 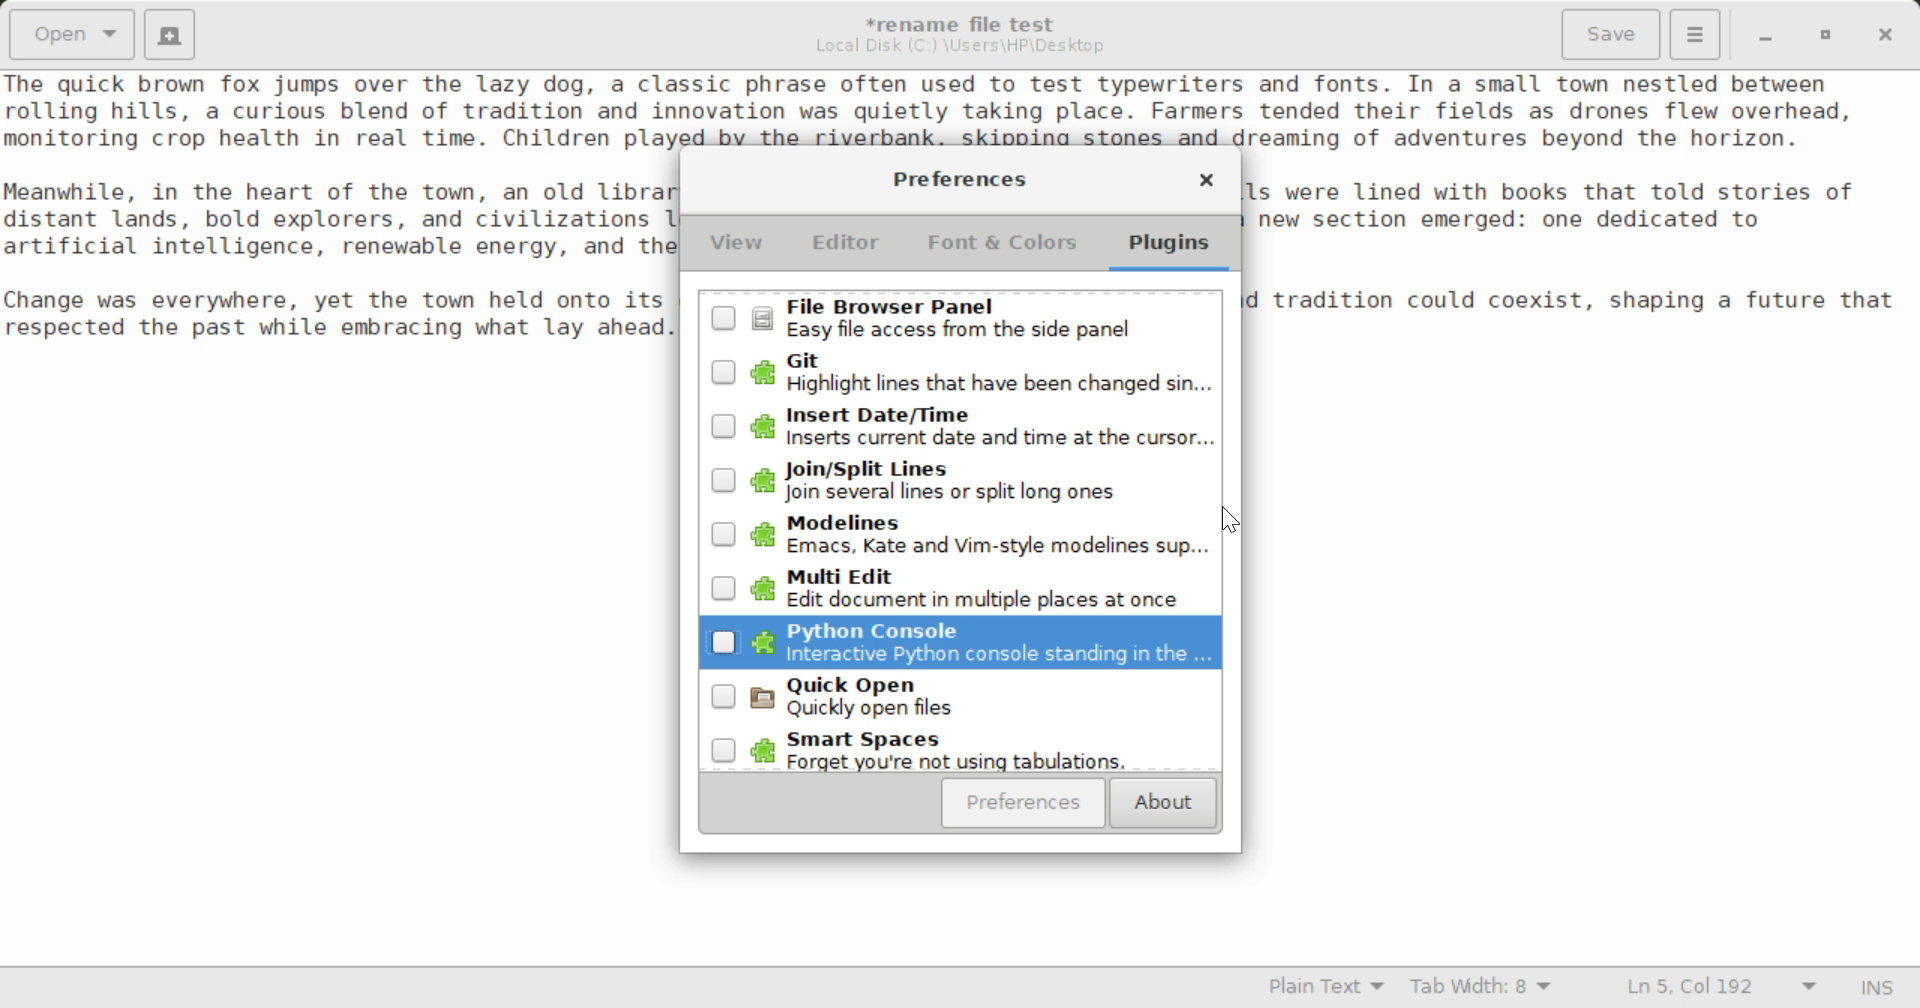 What do you see at coordinates (1722, 989) in the screenshot?
I see `Line & Character Count` at bounding box center [1722, 989].